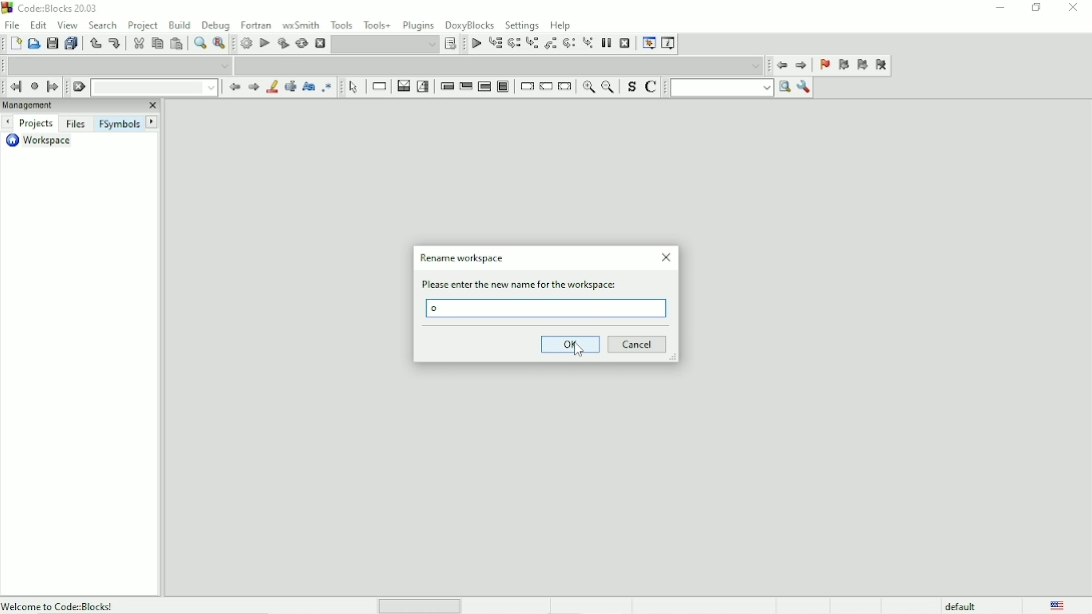  Describe the element at coordinates (546, 88) in the screenshot. I see `Continue instruction` at that location.